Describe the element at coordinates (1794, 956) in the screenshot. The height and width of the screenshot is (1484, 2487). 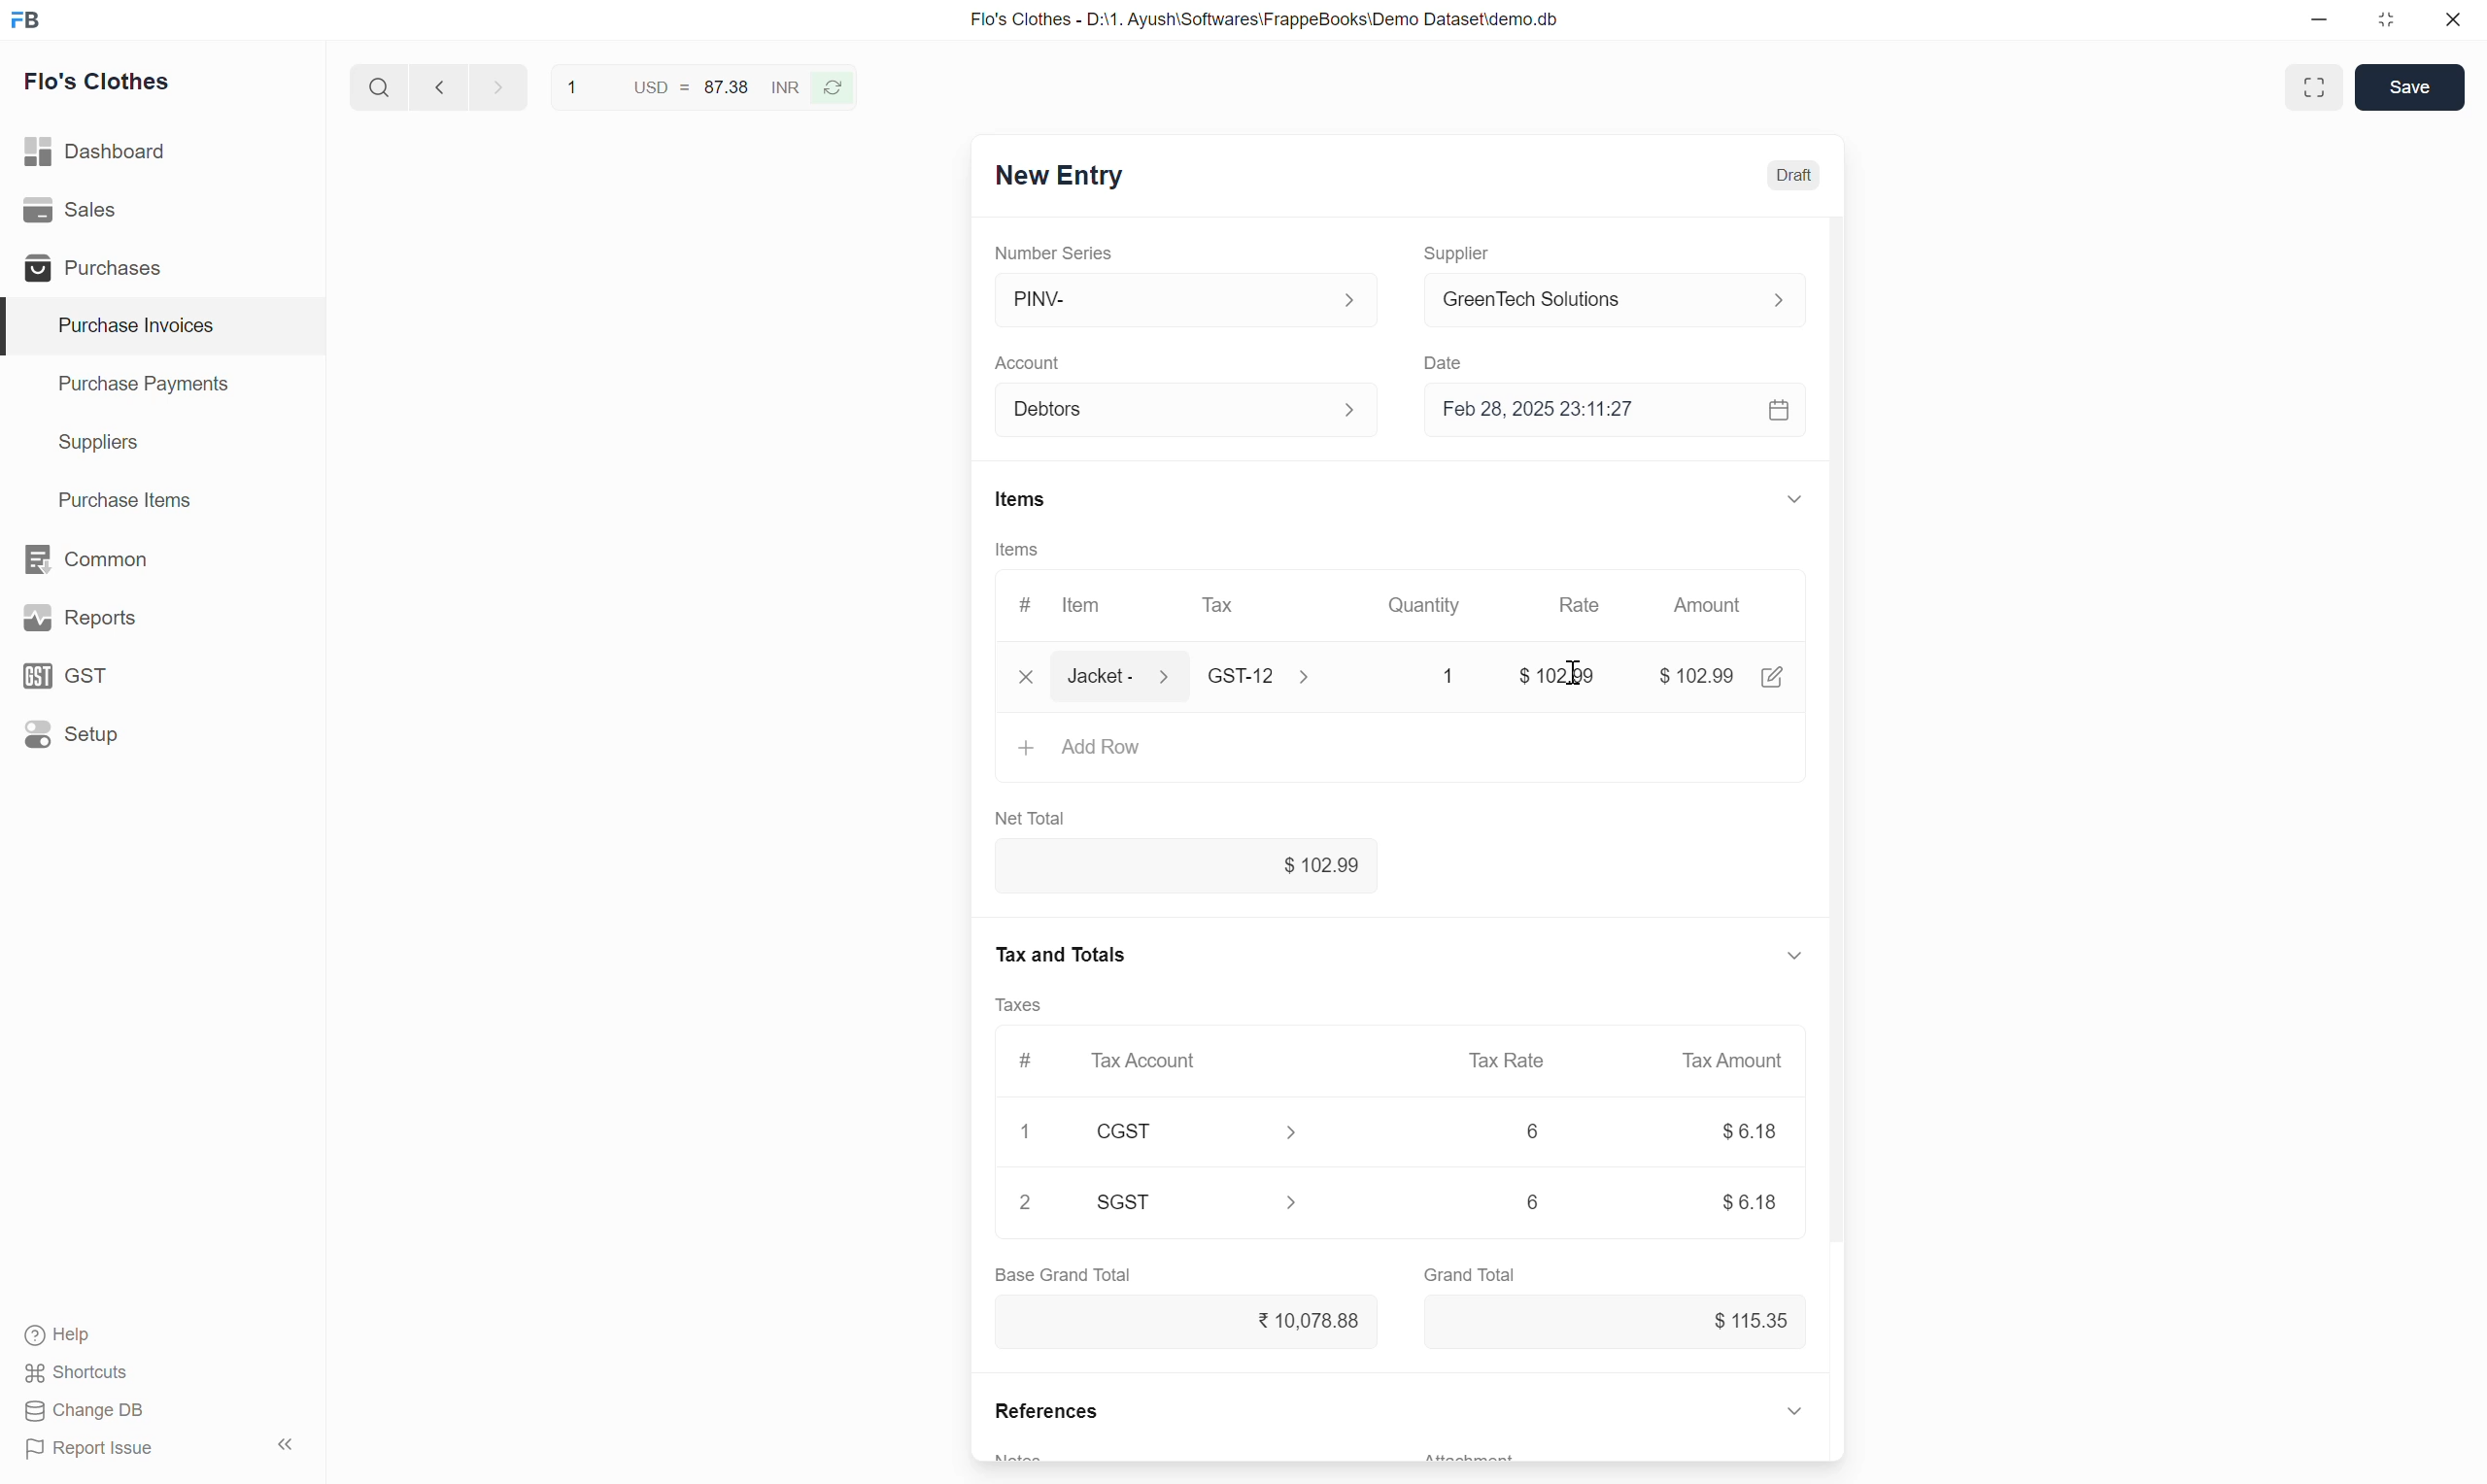
I see `Collapse` at that location.